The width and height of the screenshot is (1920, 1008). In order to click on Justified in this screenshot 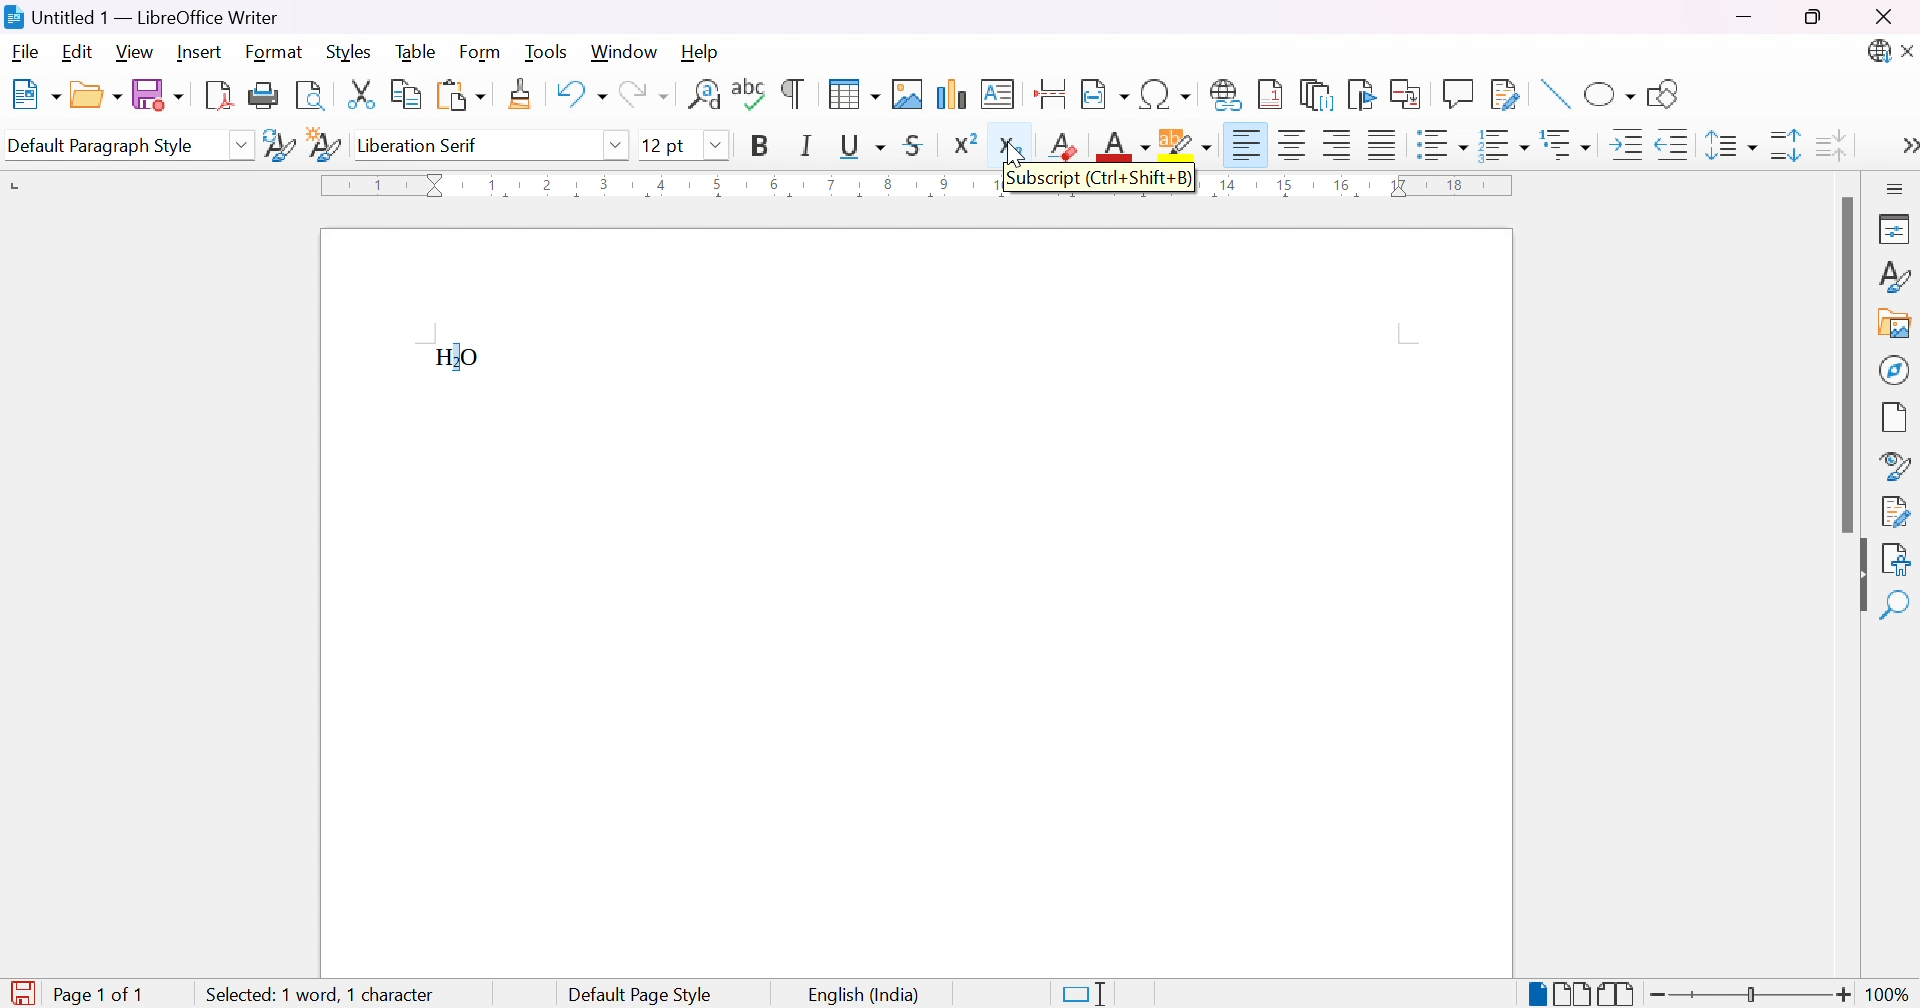, I will do `click(1383, 143)`.